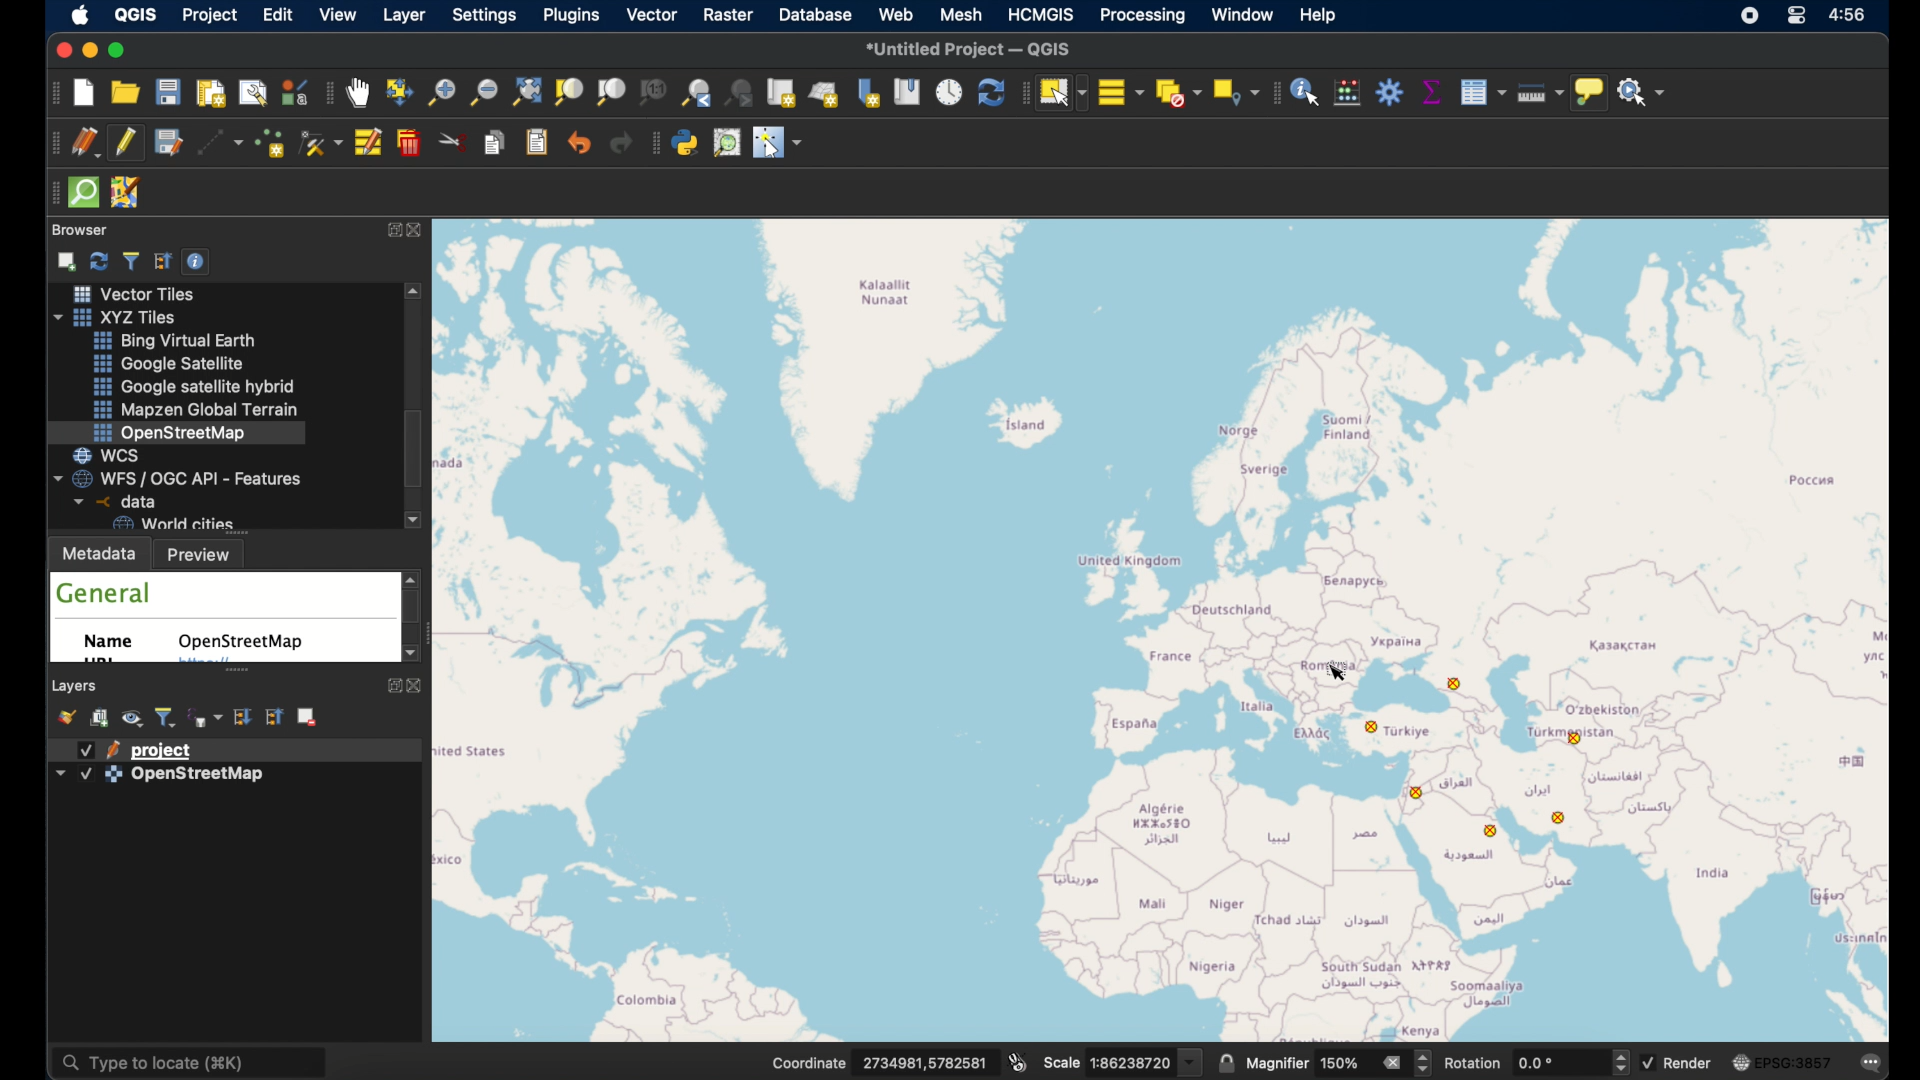 This screenshot has height=1080, width=1920. I want to click on point feature, so click(1373, 727).